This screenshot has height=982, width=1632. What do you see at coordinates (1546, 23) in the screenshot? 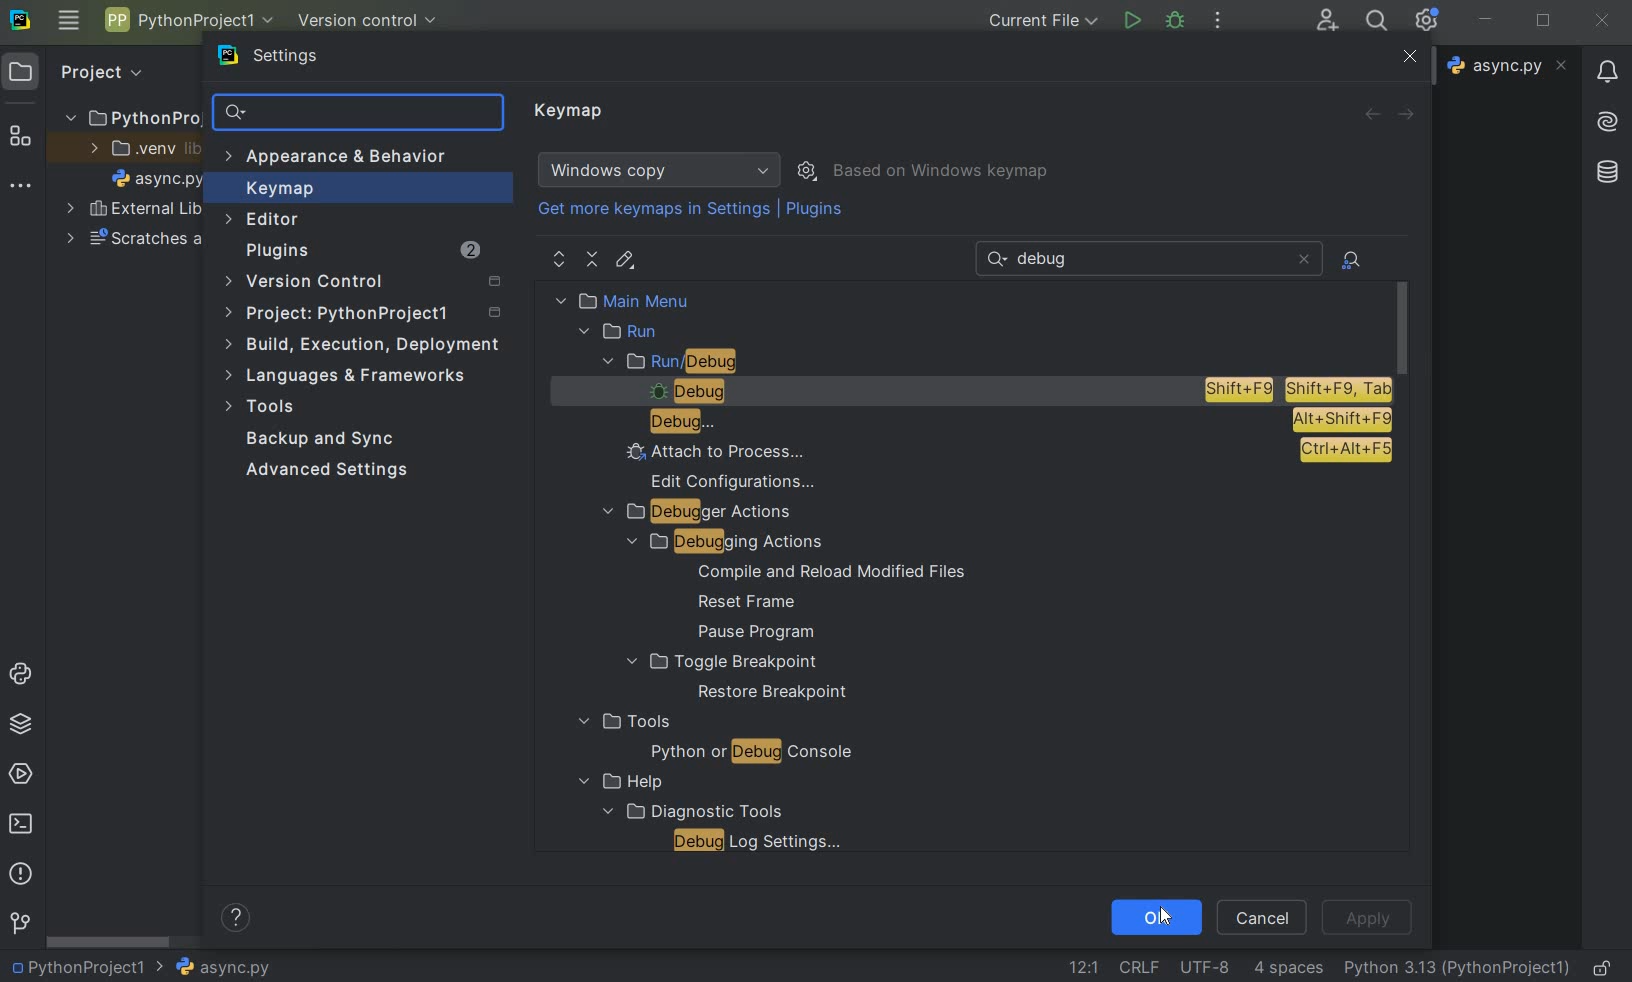
I see `restore down` at bounding box center [1546, 23].